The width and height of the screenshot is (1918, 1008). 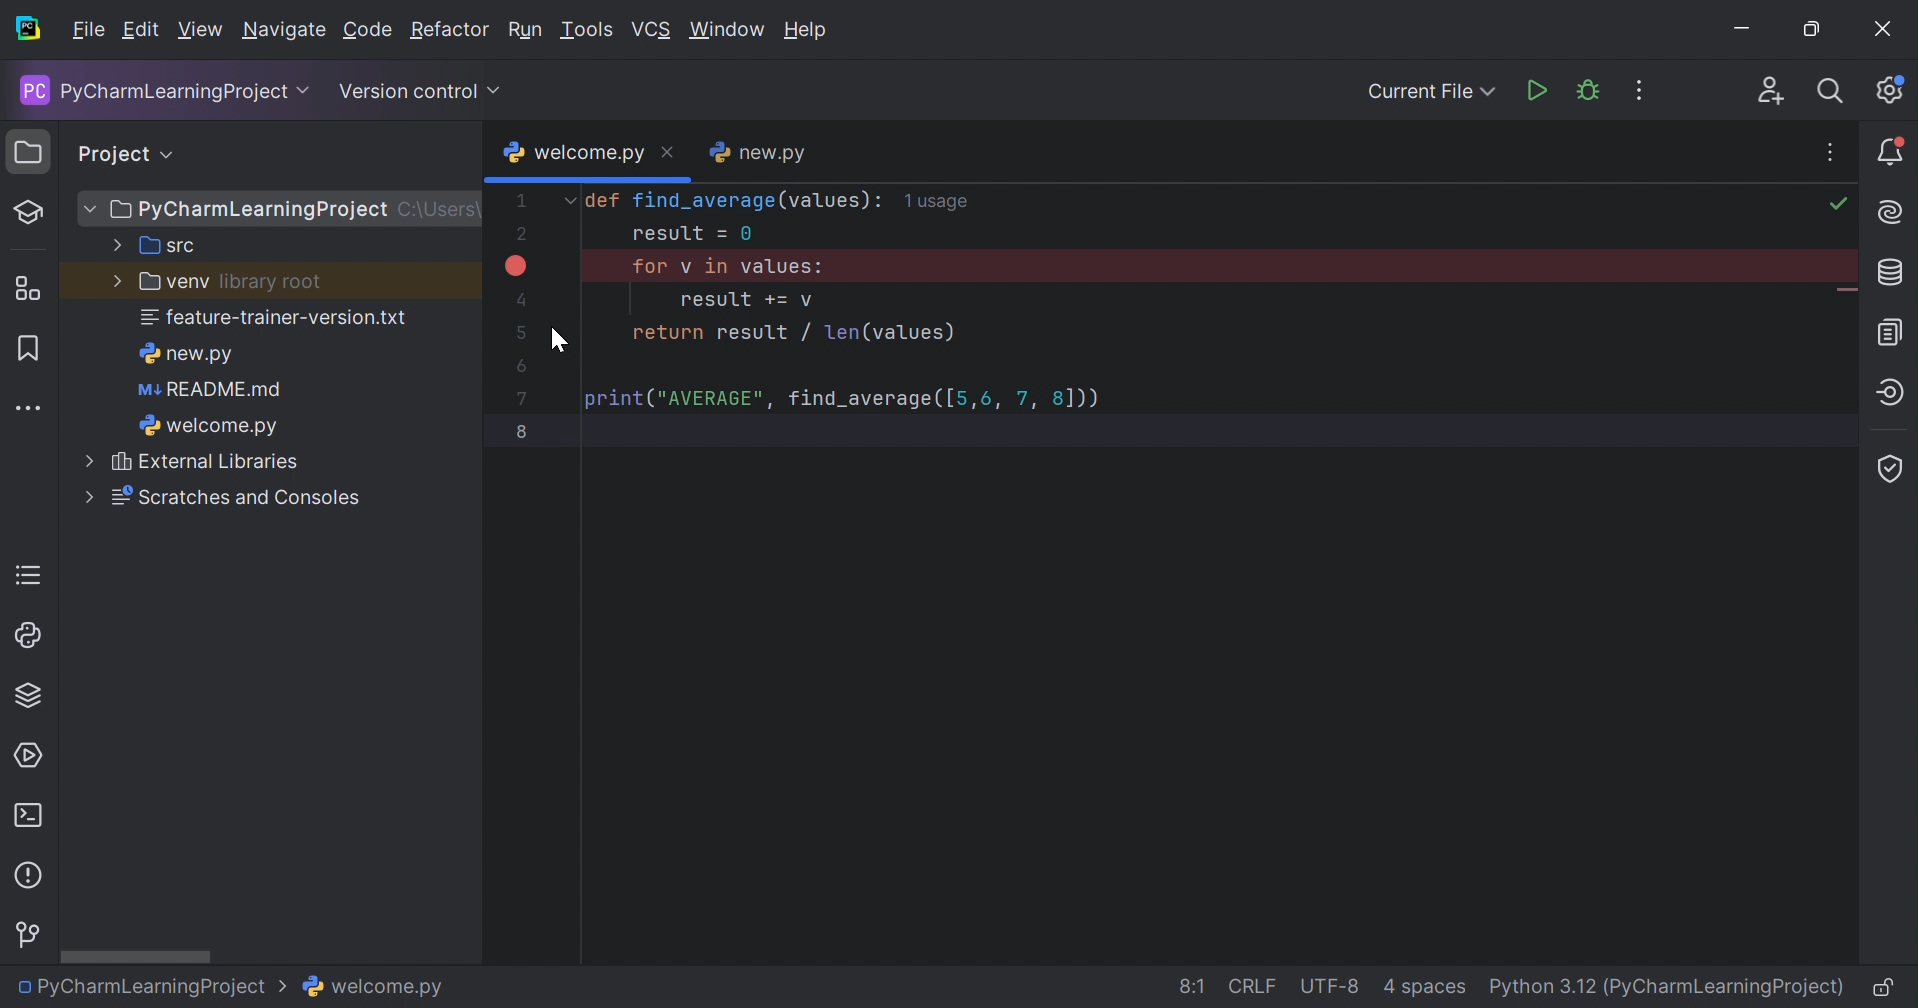 I want to click on feature-trainer-version, so click(x=273, y=320).